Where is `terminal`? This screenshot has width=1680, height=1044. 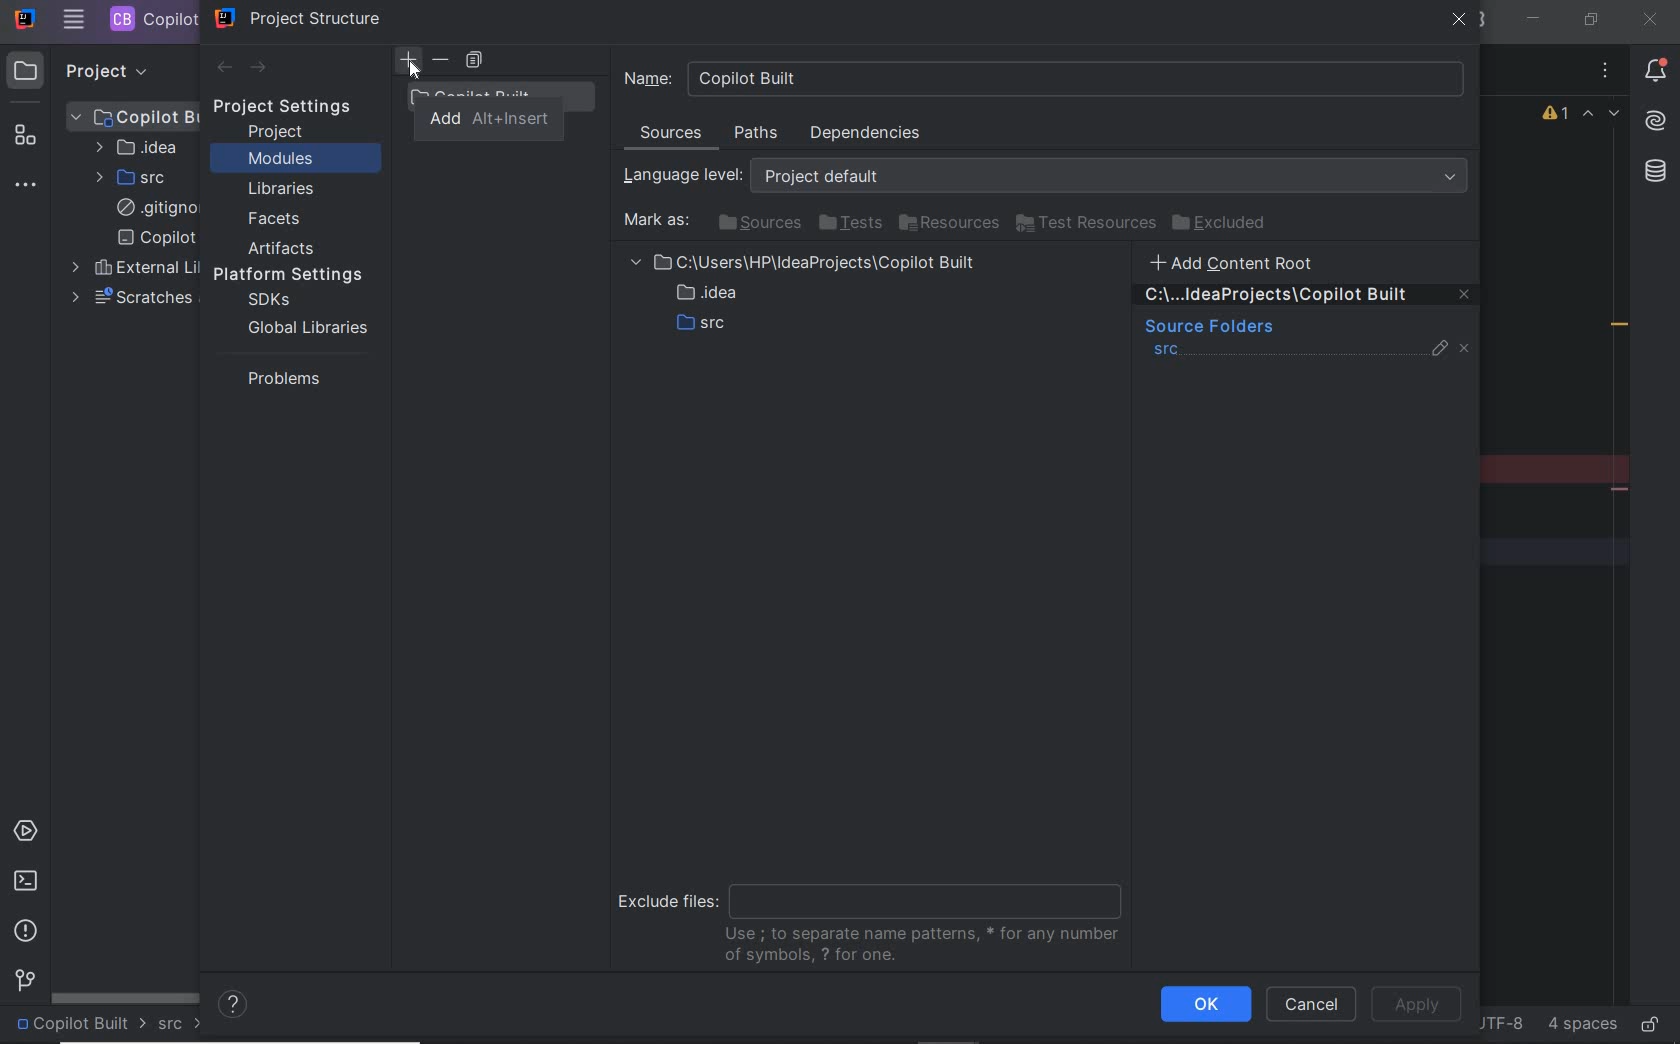 terminal is located at coordinates (25, 880).